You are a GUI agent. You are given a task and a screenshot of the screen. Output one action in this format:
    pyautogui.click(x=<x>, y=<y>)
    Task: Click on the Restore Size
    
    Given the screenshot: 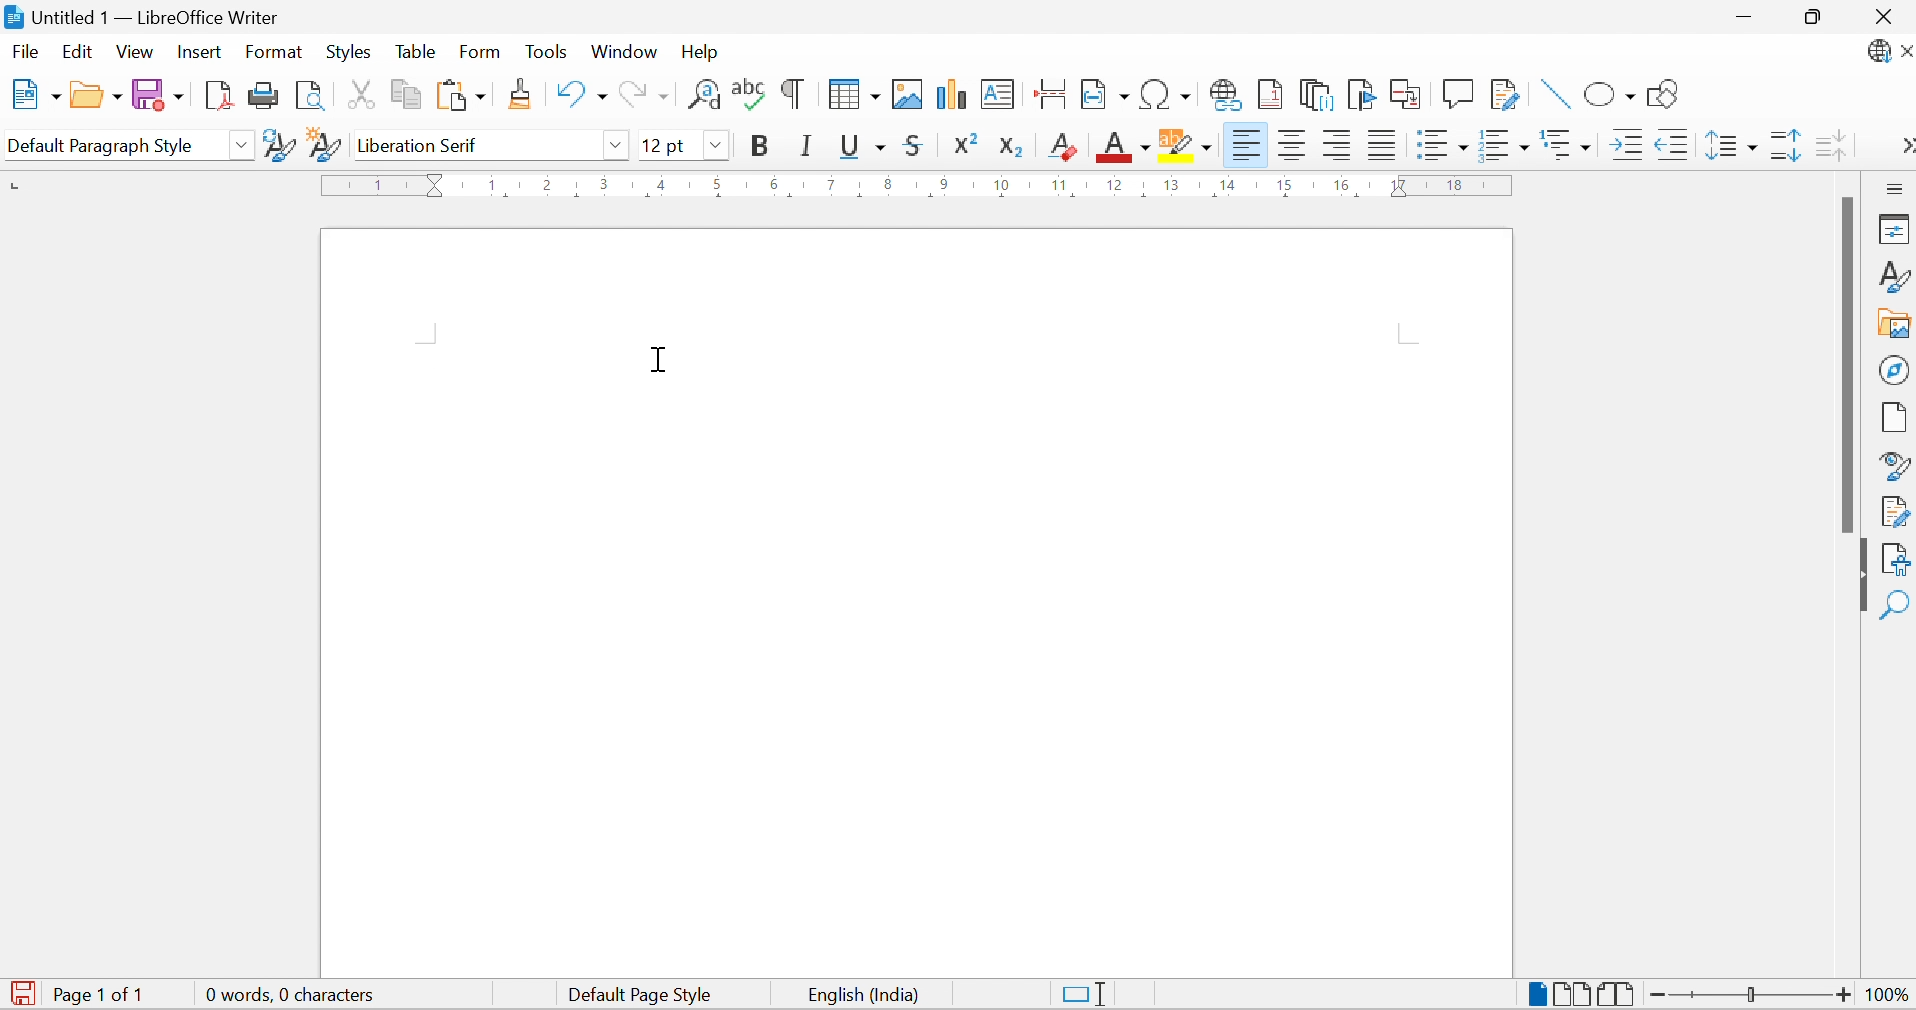 What is the action you would take?
    pyautogui.click(x=1815, y=21)
    